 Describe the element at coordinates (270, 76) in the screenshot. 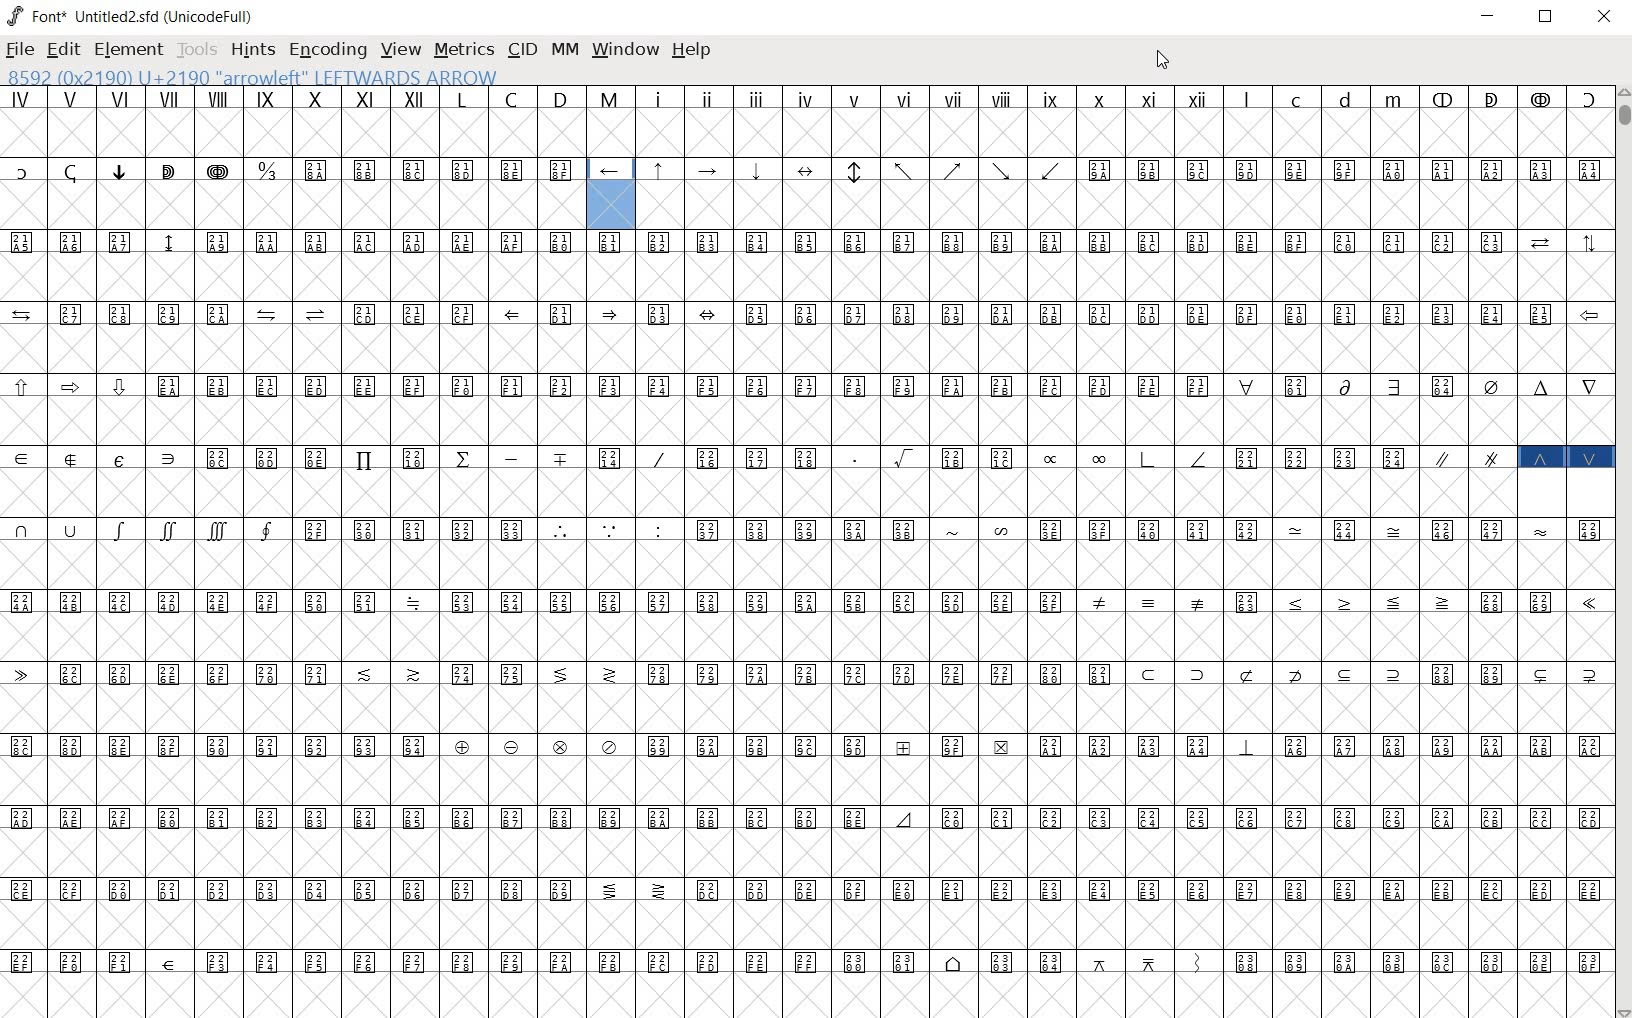

I see `glyph name` at that location.